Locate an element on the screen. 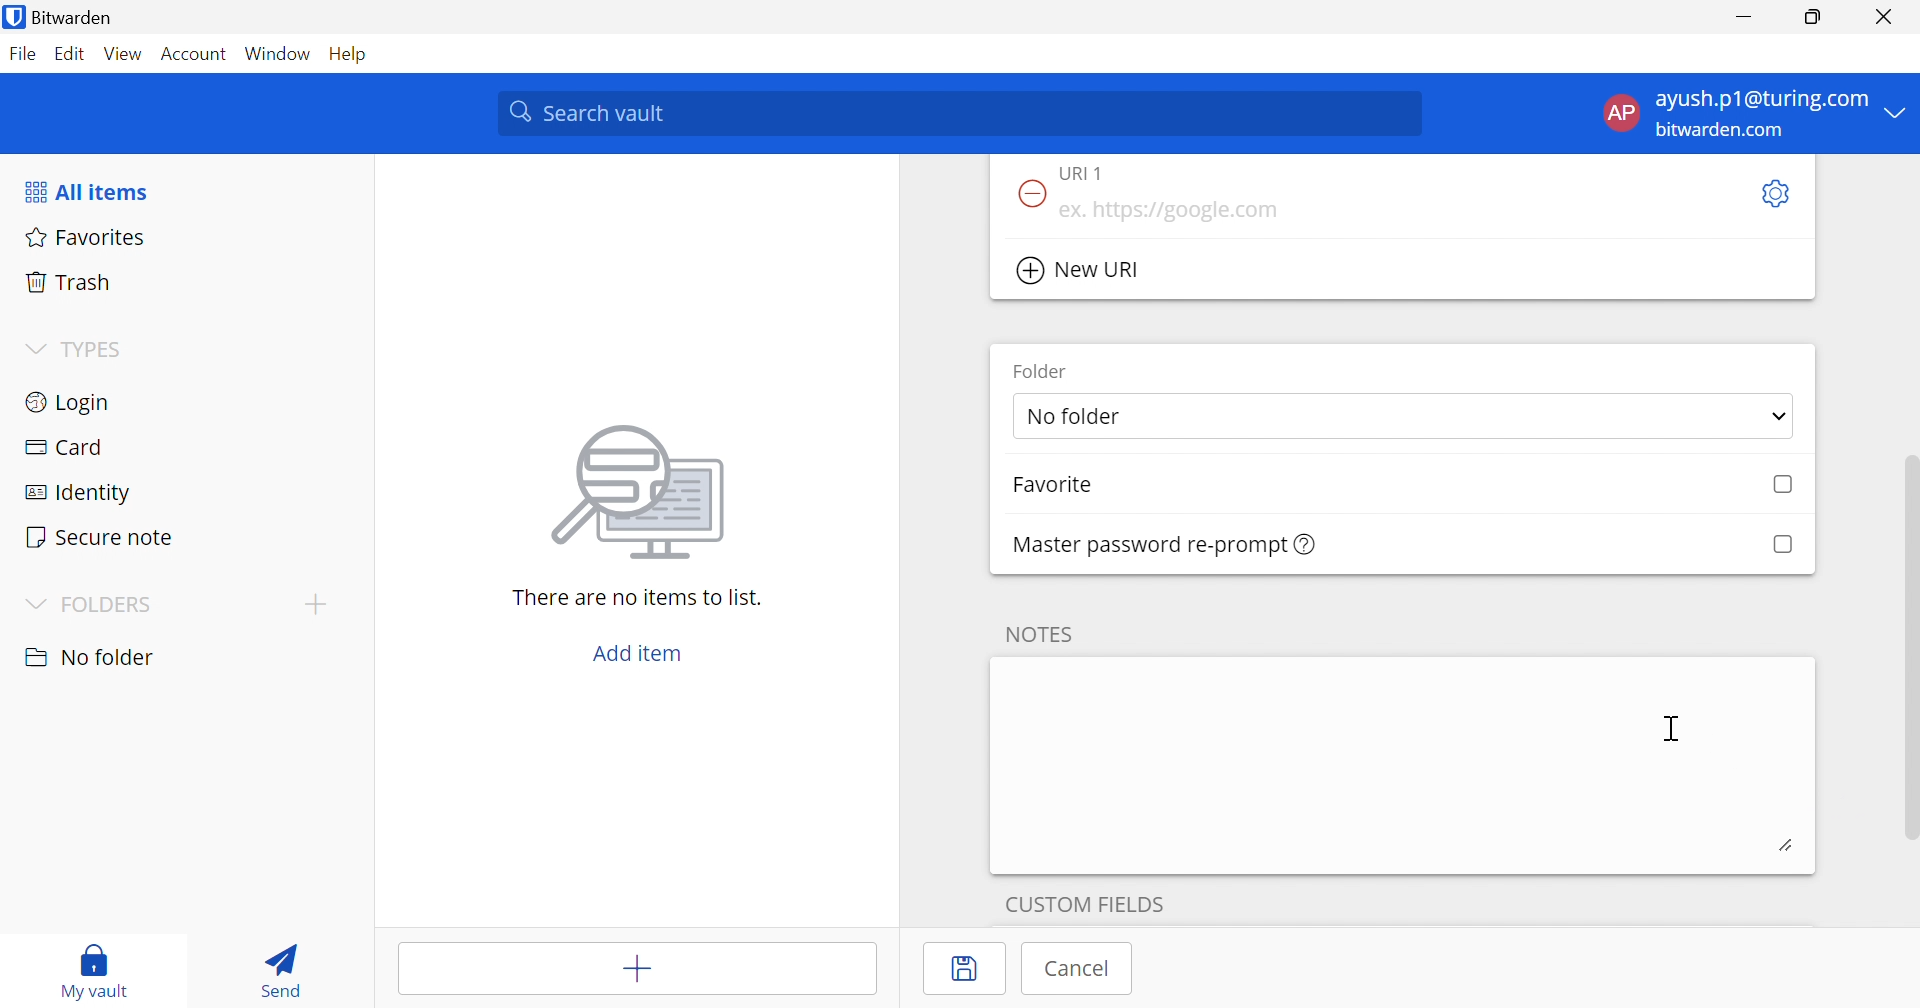  Edit is located at coordinates (68, 55).